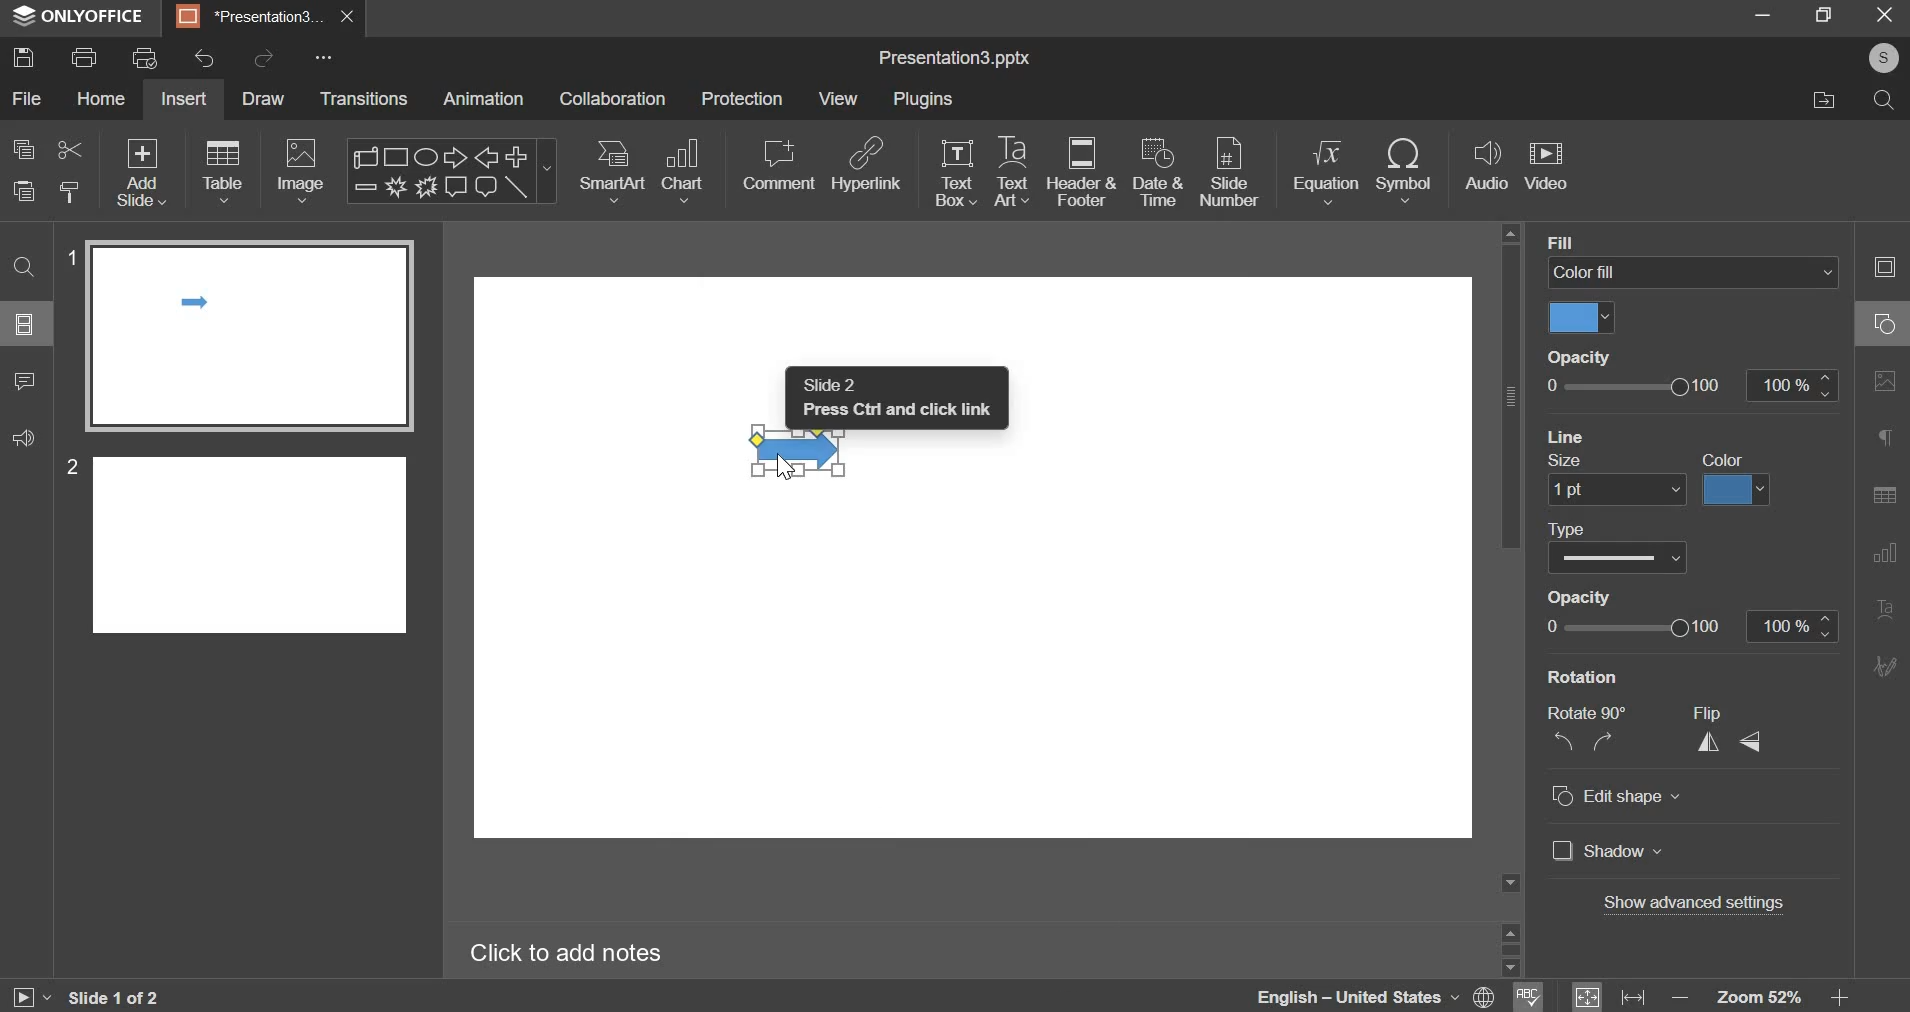 The image size is (1910, 1012). What do you see at coordinates (1576, 597) in the screenshot?
I see `opacity` at bounding box center [1576, 597].